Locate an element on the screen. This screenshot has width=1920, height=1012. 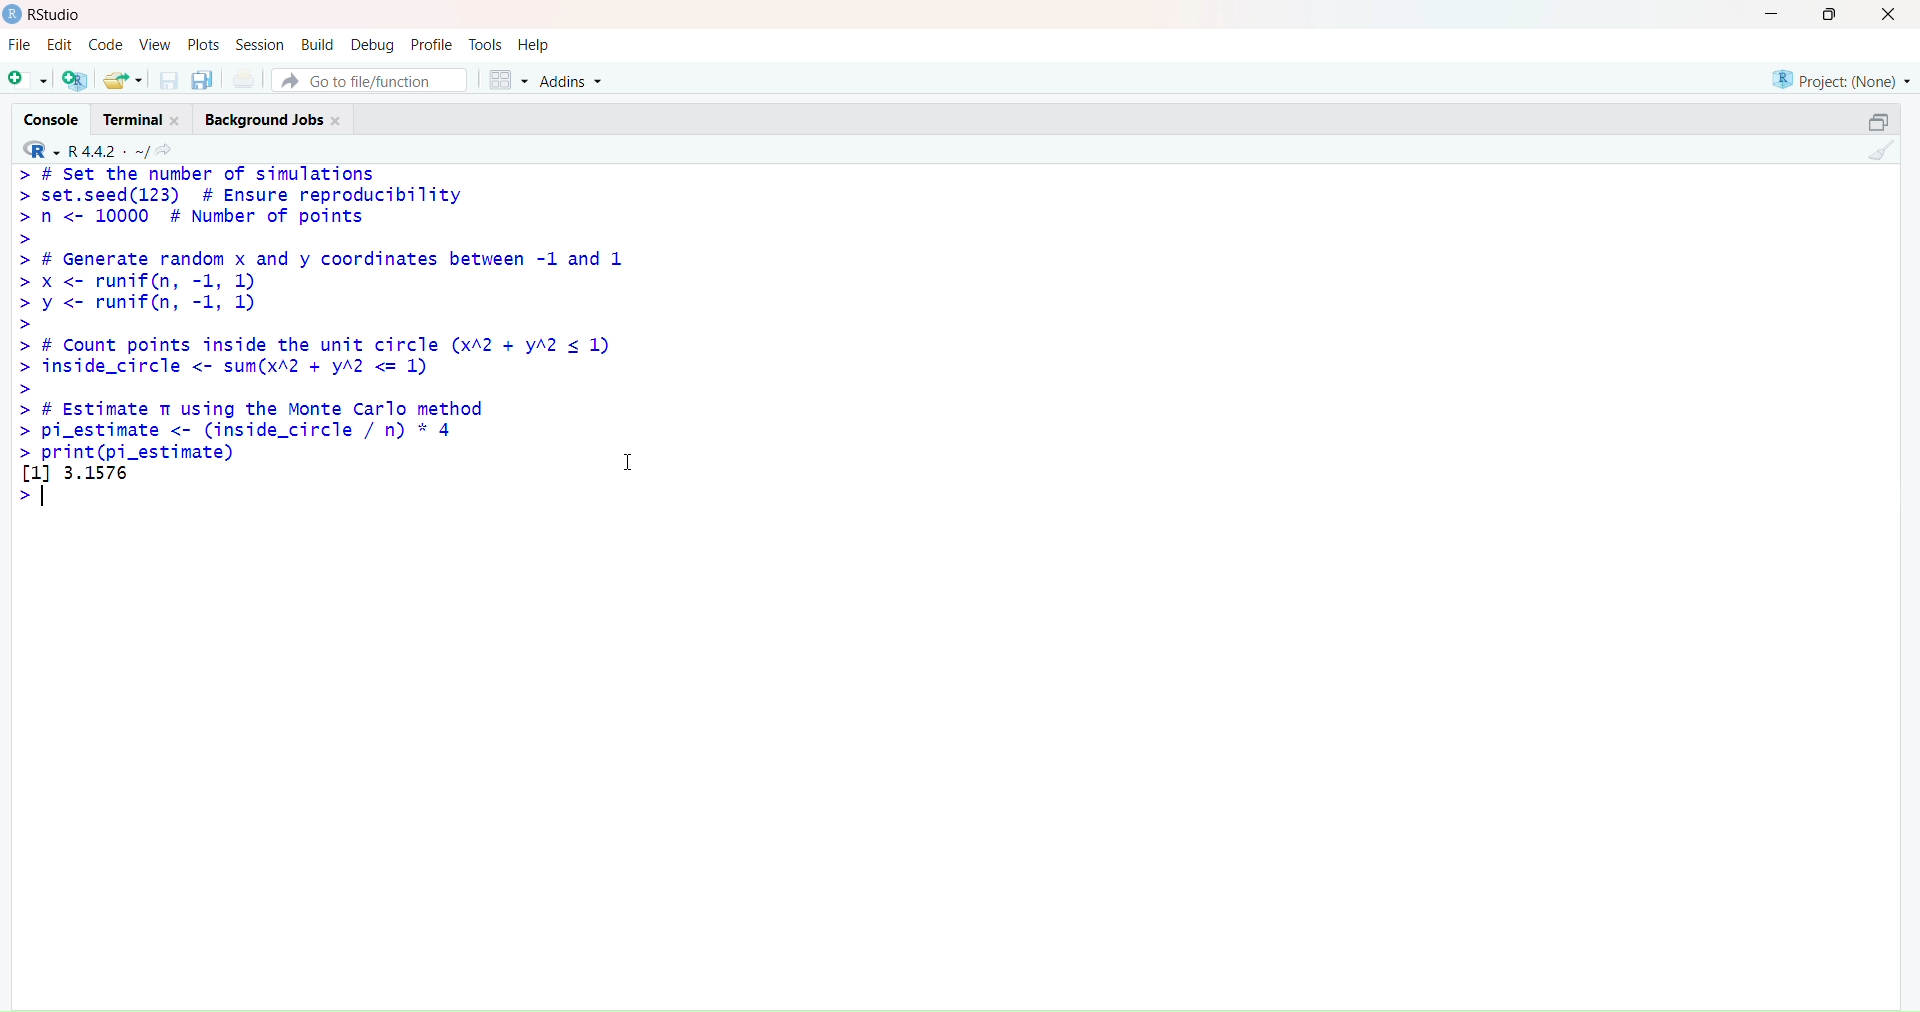
Profile is located at coordinates (435, 42).